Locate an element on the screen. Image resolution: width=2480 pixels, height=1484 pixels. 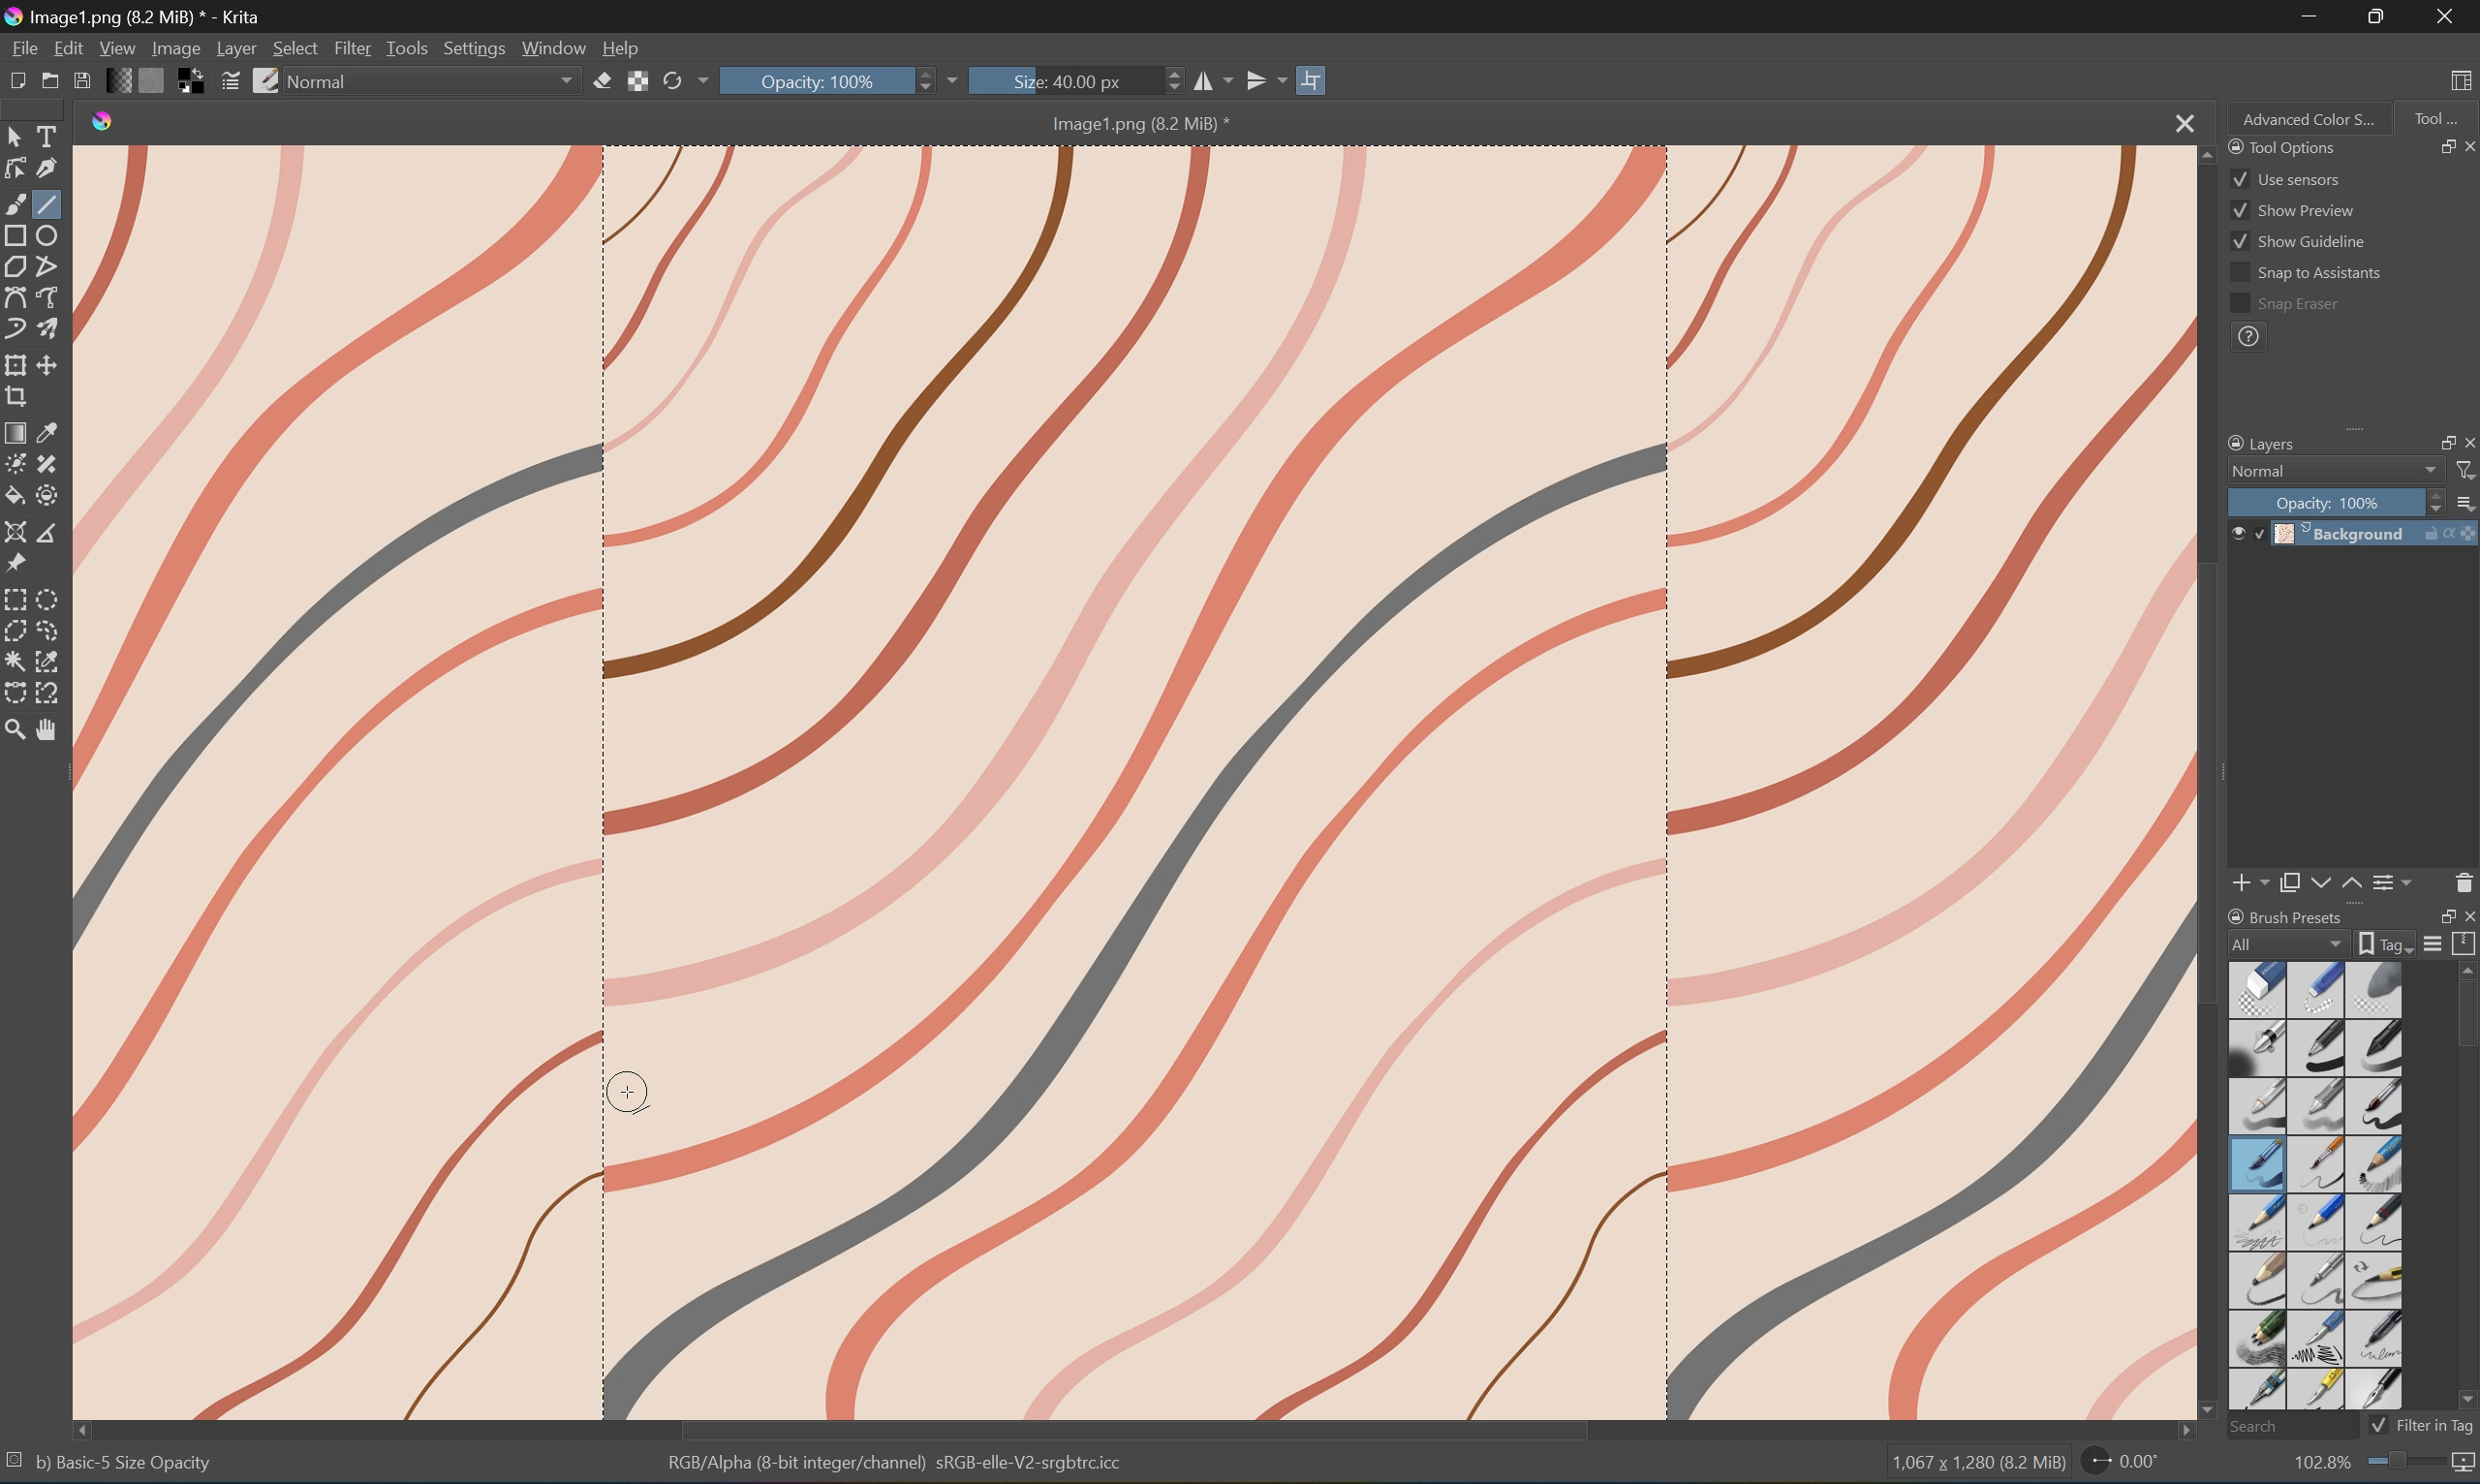
Restore Down is located at coordinates (2383, 16).